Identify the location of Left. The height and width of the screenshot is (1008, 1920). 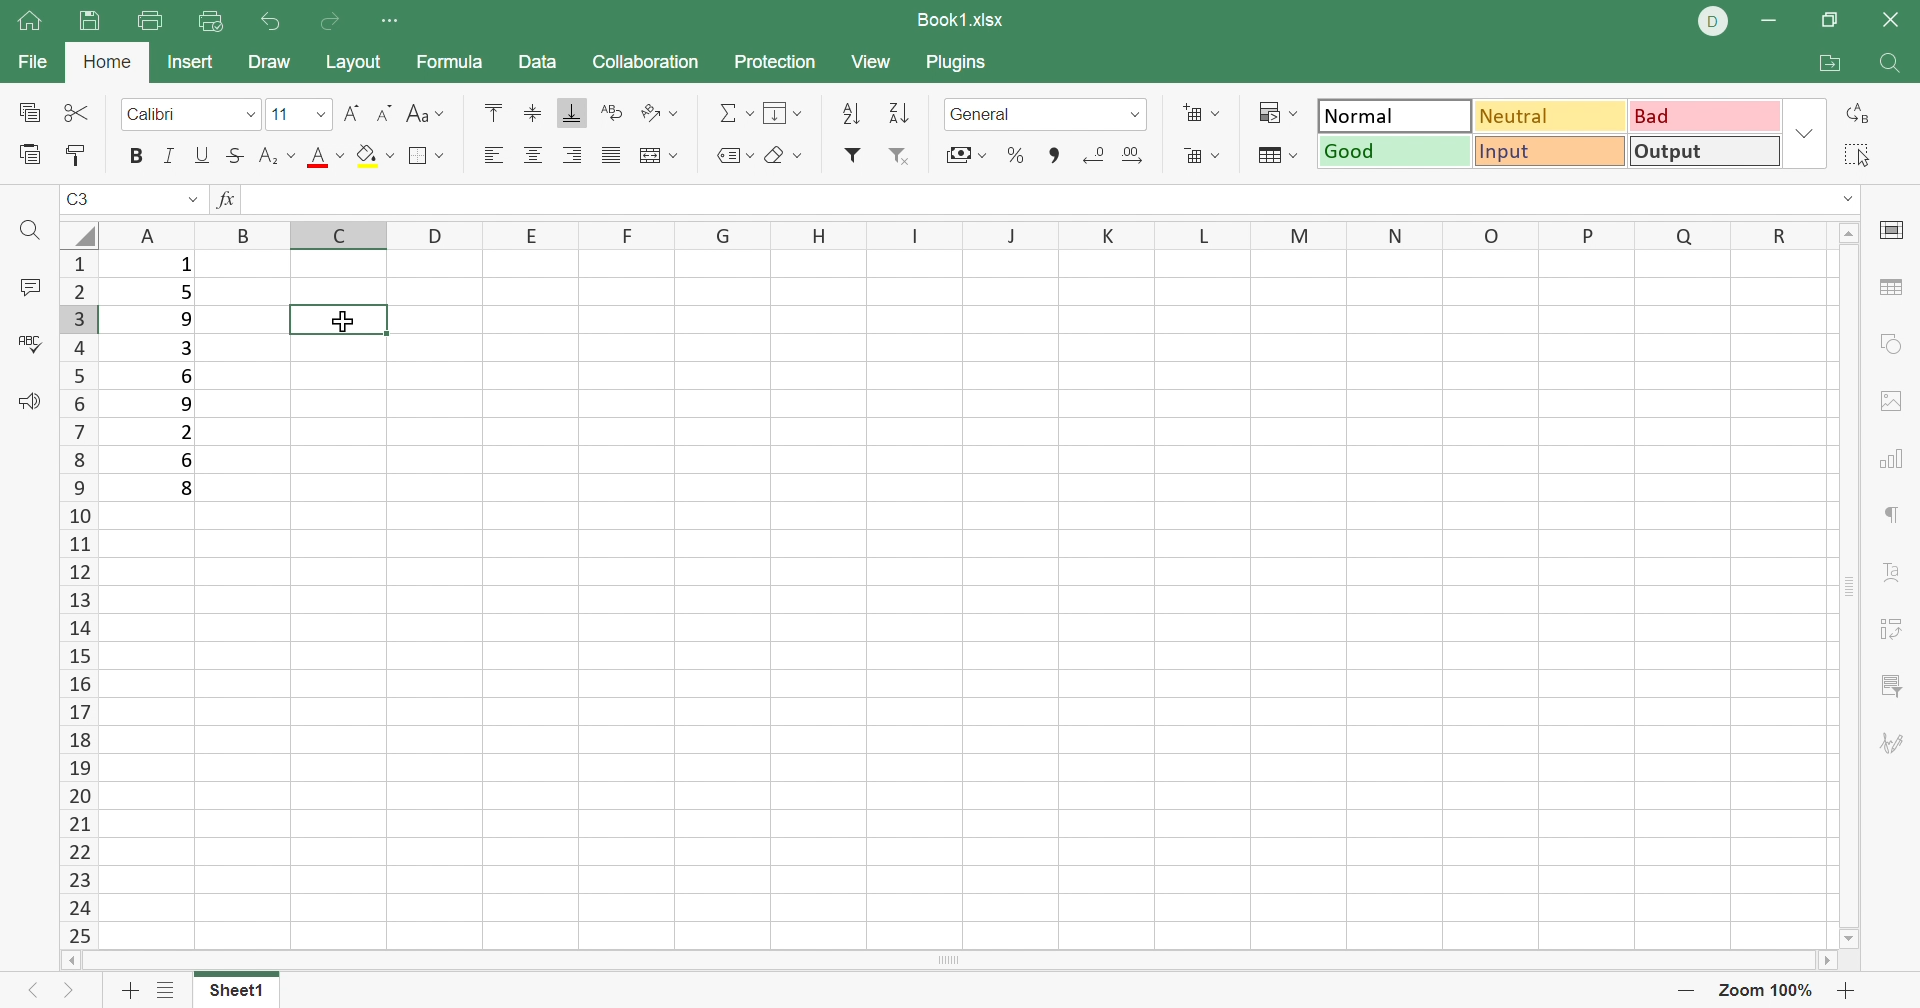
(24, 994).